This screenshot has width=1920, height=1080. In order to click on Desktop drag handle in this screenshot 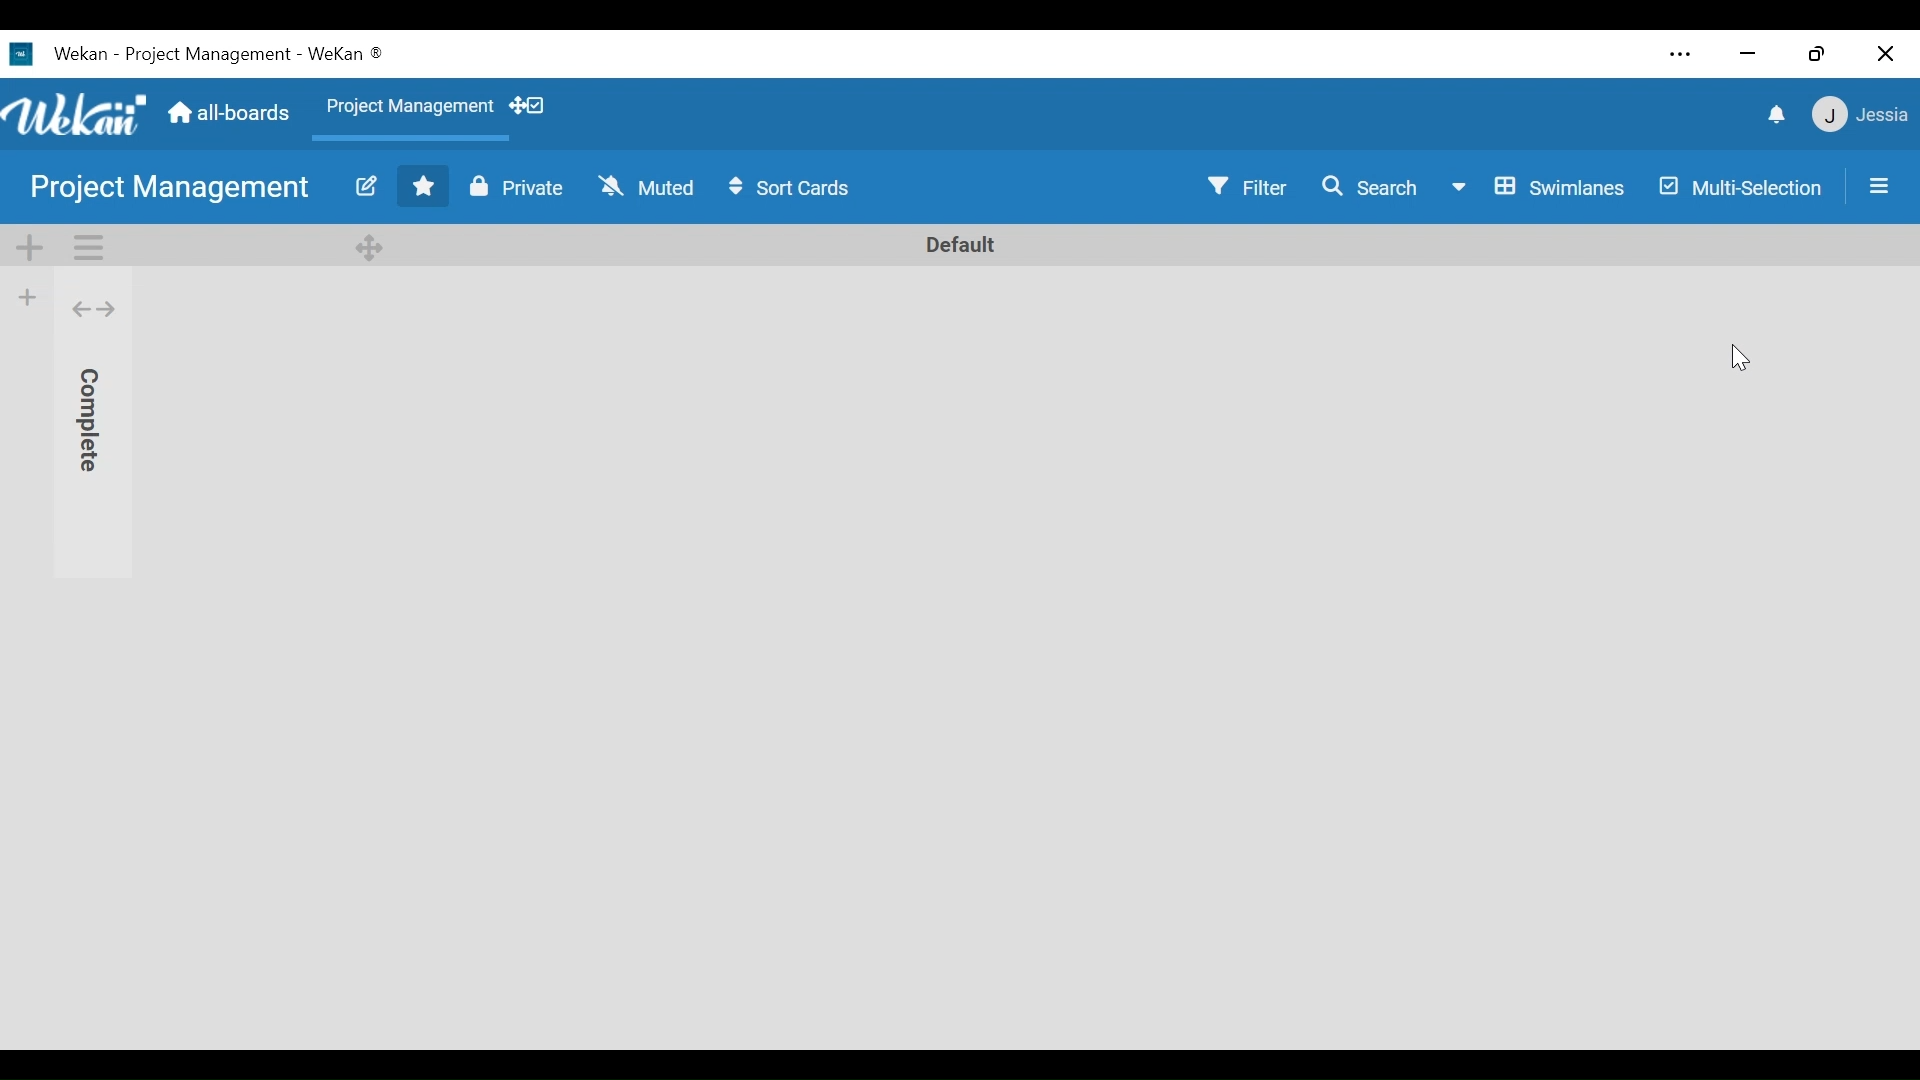, I will do `click(373, 245)`.